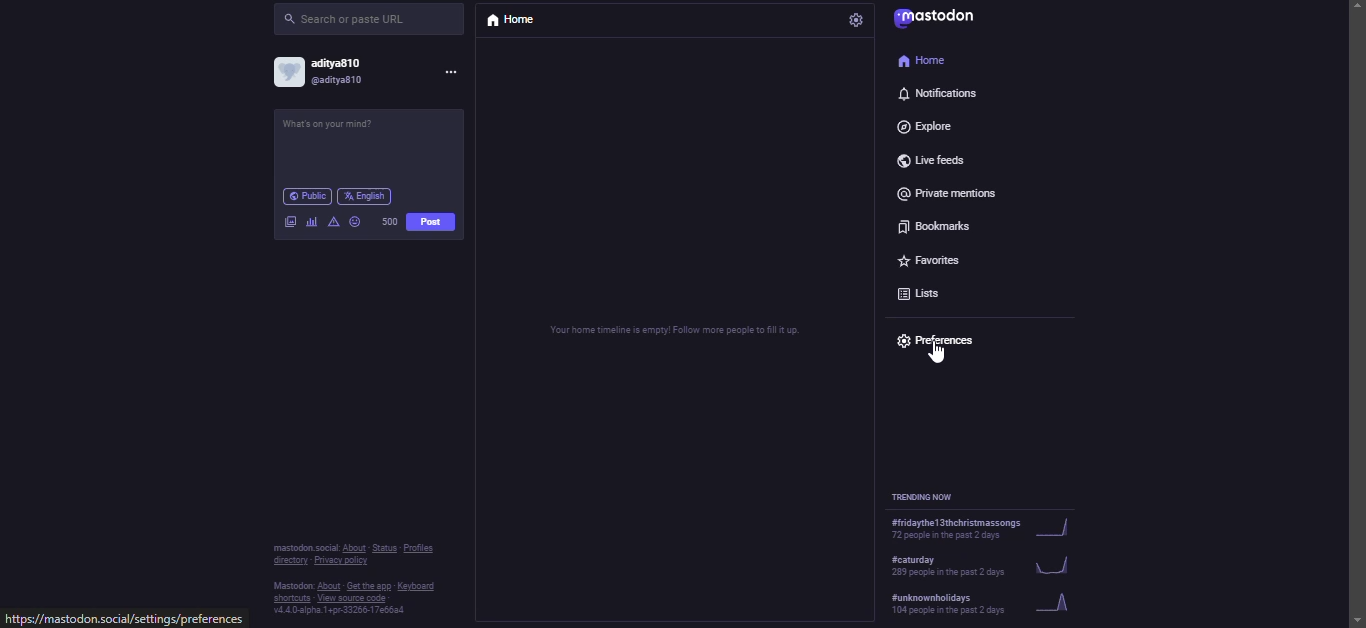 This screenshot has width=1366, height=628. What do you see at coordinates (338, 126) in the screenshot?
I see `What's on your mind?` at bounding box center [338, 126].